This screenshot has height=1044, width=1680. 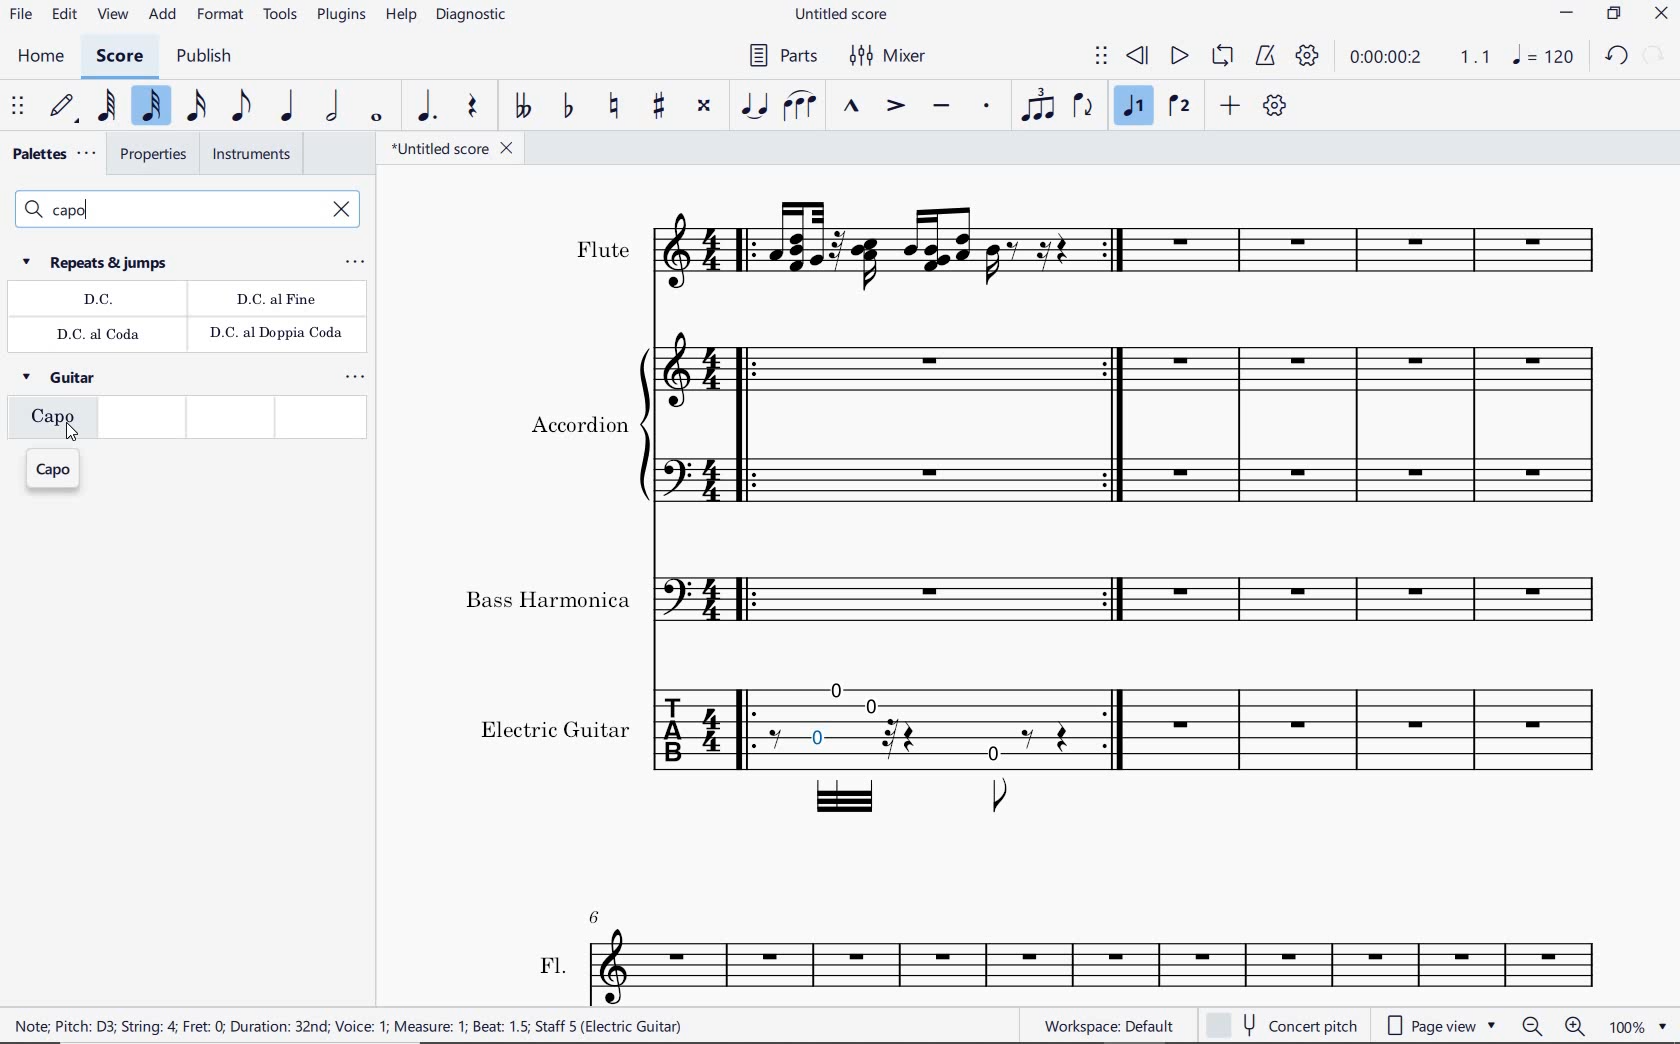 What do you see at coordinates (151, 105) in the screenshot?
I see `32nd note` at bounding box center [151, 105].